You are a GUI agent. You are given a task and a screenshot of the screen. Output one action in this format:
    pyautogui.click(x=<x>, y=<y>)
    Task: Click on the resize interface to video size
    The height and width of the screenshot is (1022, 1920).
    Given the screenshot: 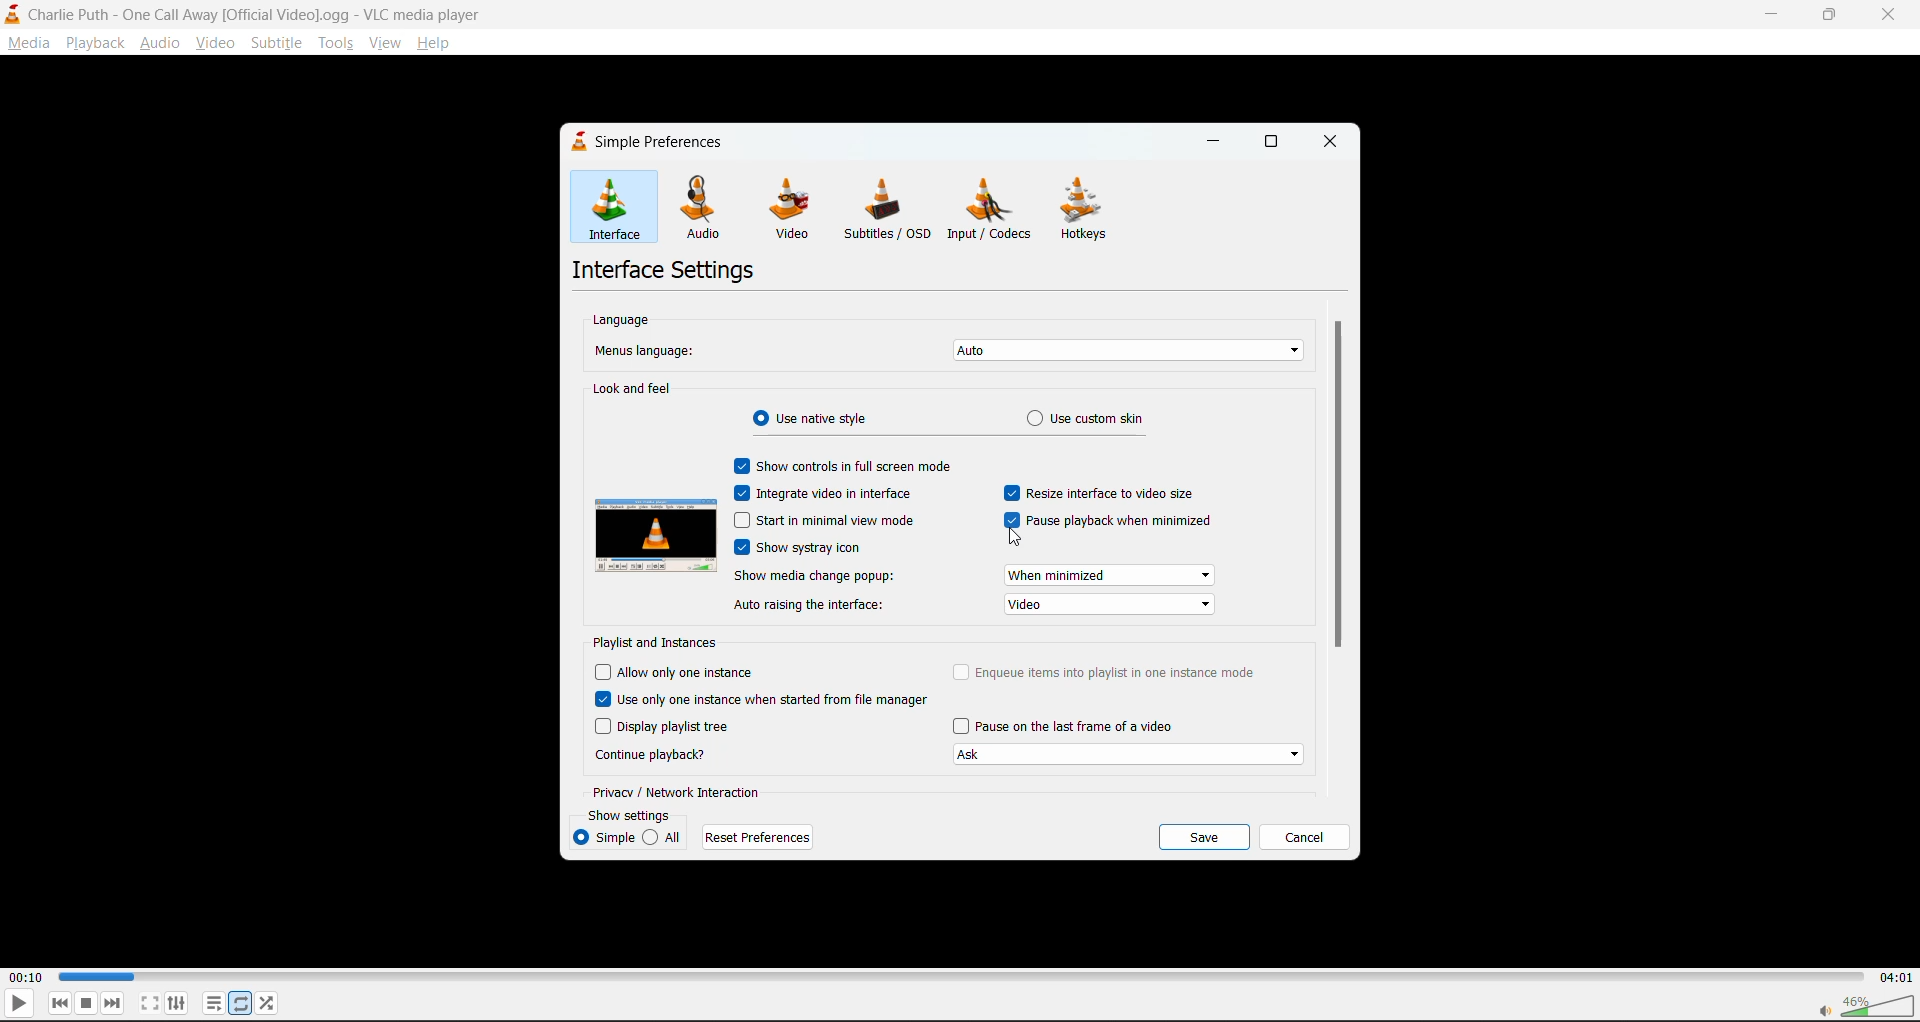 What is the action you would take?
    pyautogui.click(x=1109, y=494)
    